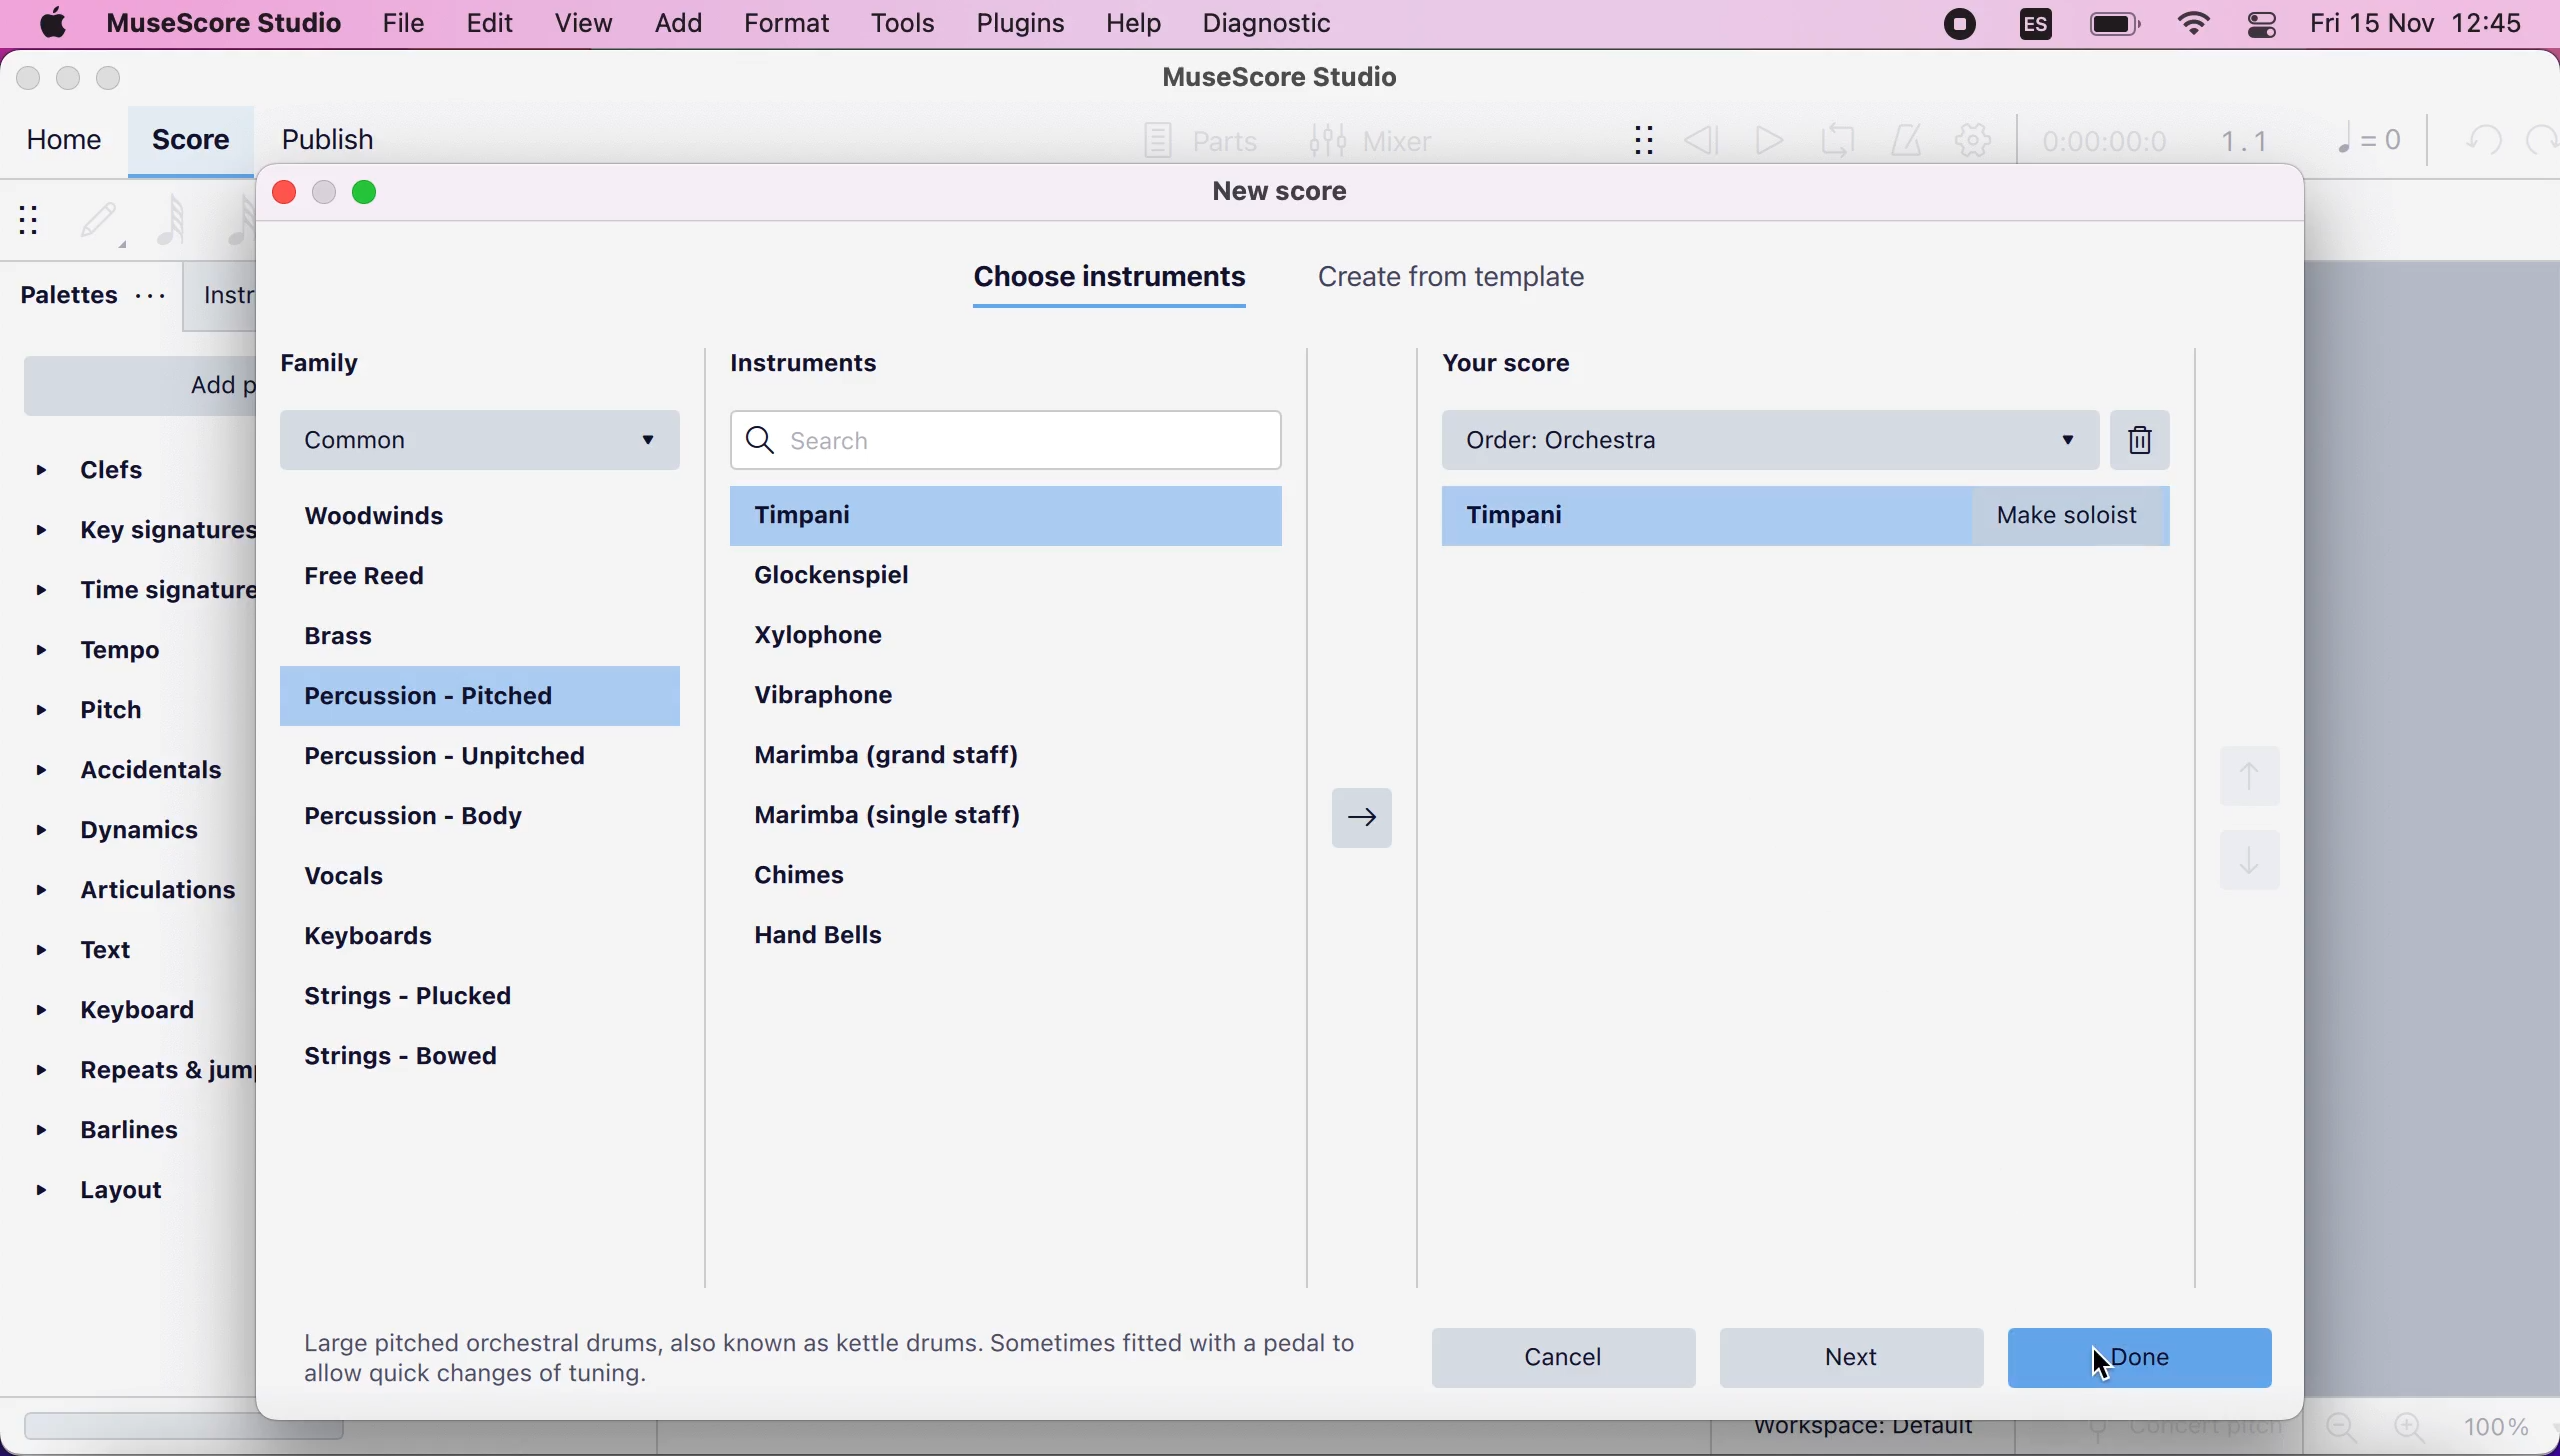 Image resolution: width=2560 pixels, height=1456 pixels. I want to click on review, so click(1702, 139).